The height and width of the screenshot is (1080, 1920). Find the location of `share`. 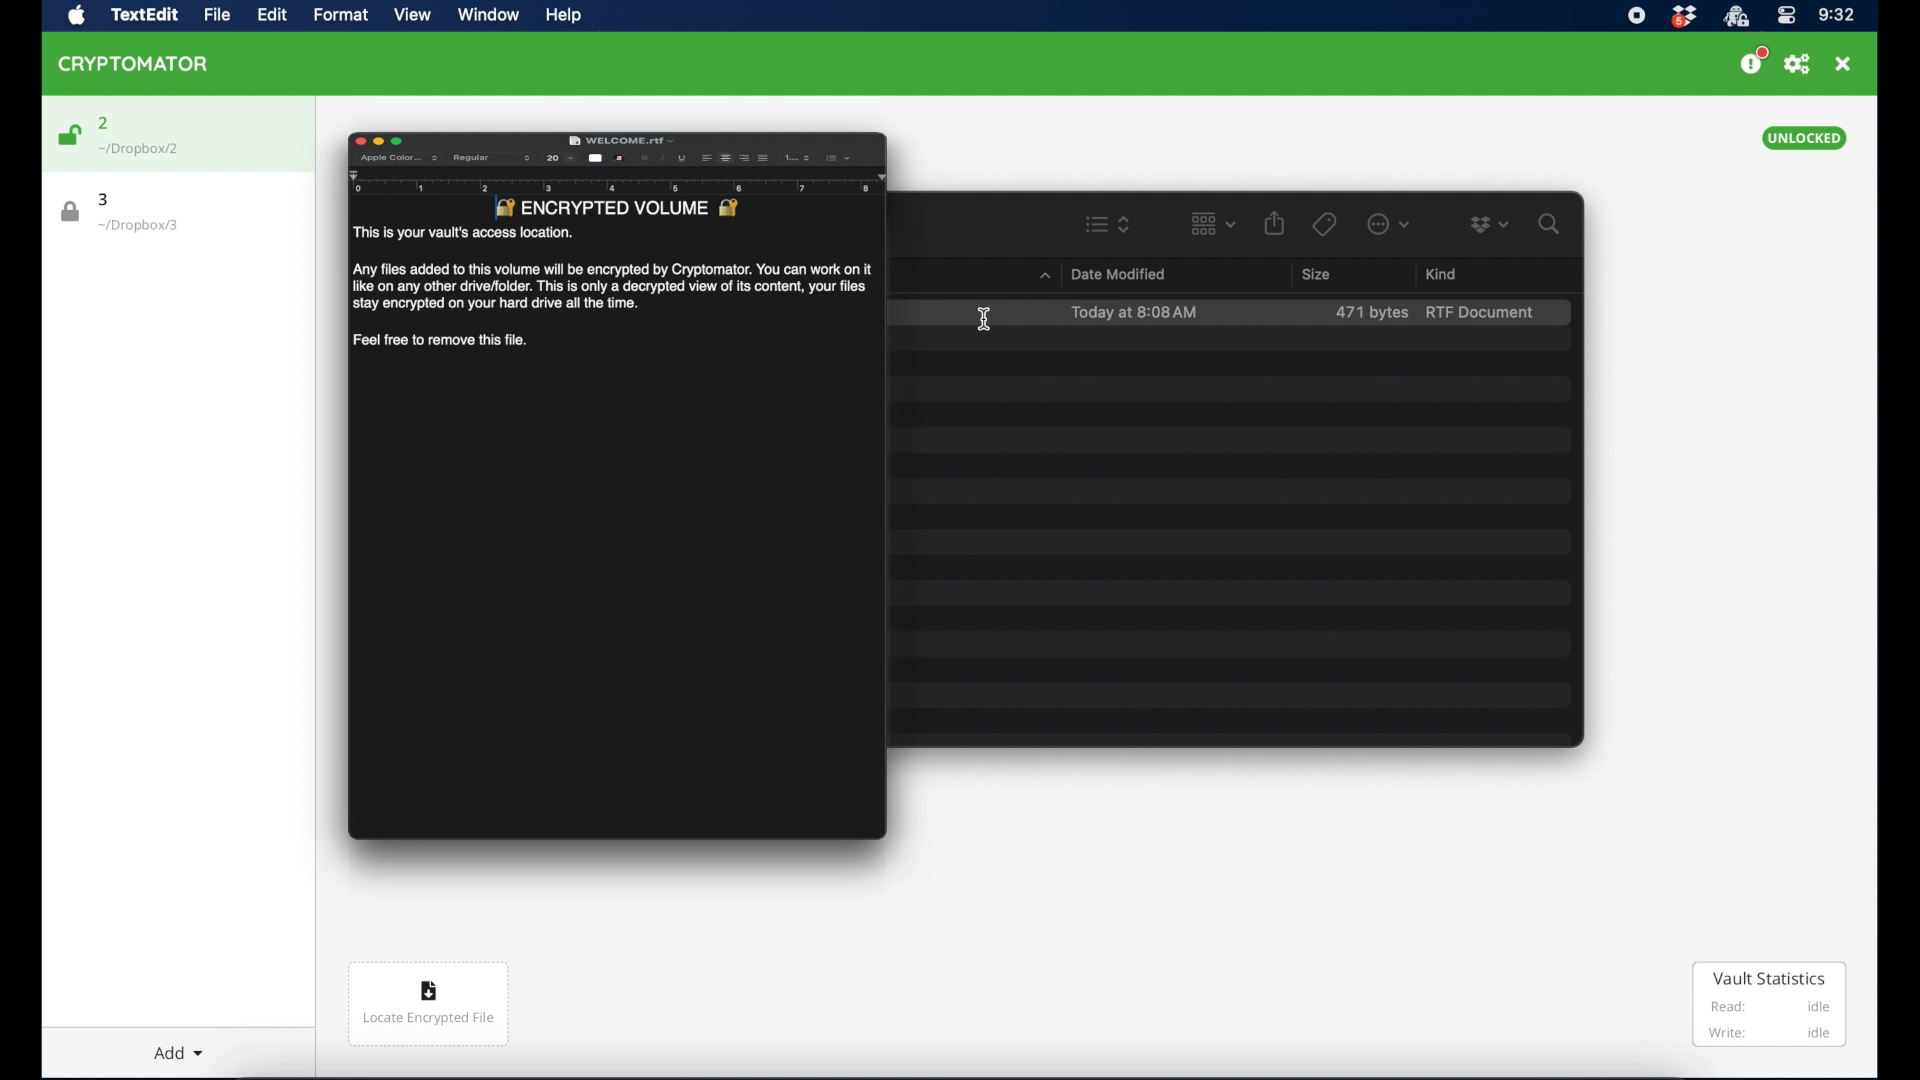

share is located at coordinates (1274, 224).